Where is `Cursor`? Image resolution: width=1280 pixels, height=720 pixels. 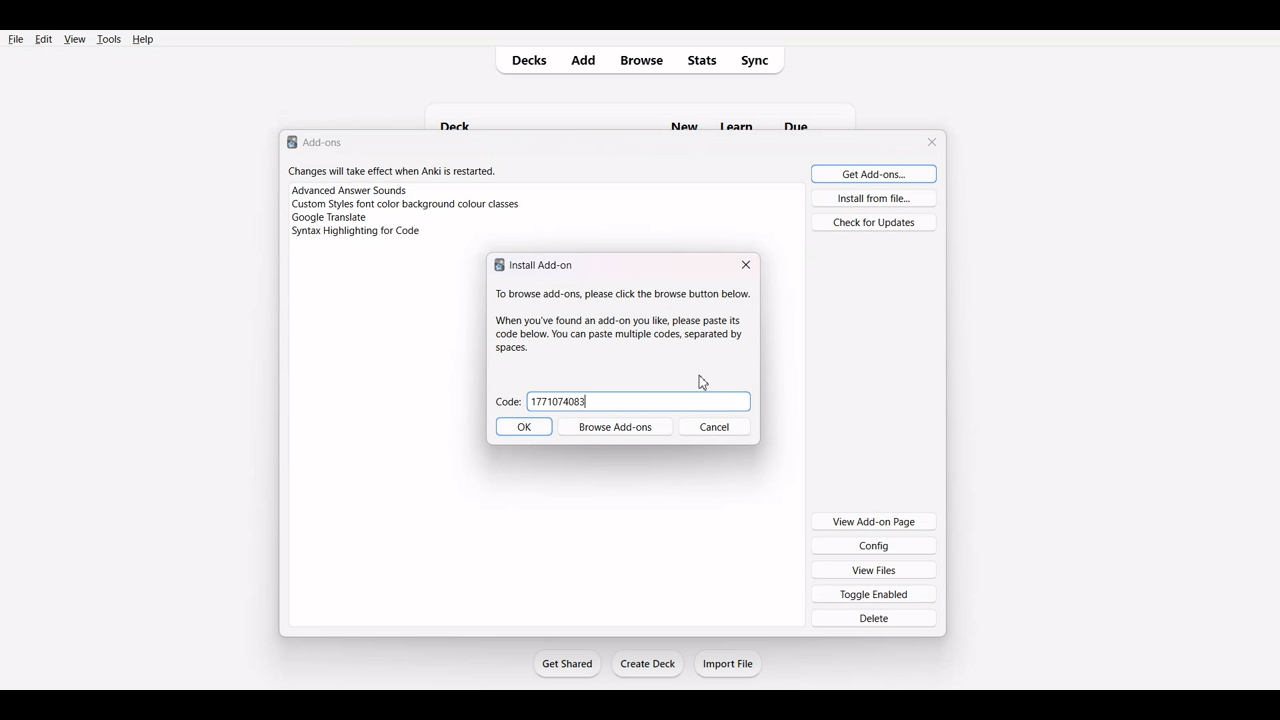
Cursor is located at coordinates (703, 382).